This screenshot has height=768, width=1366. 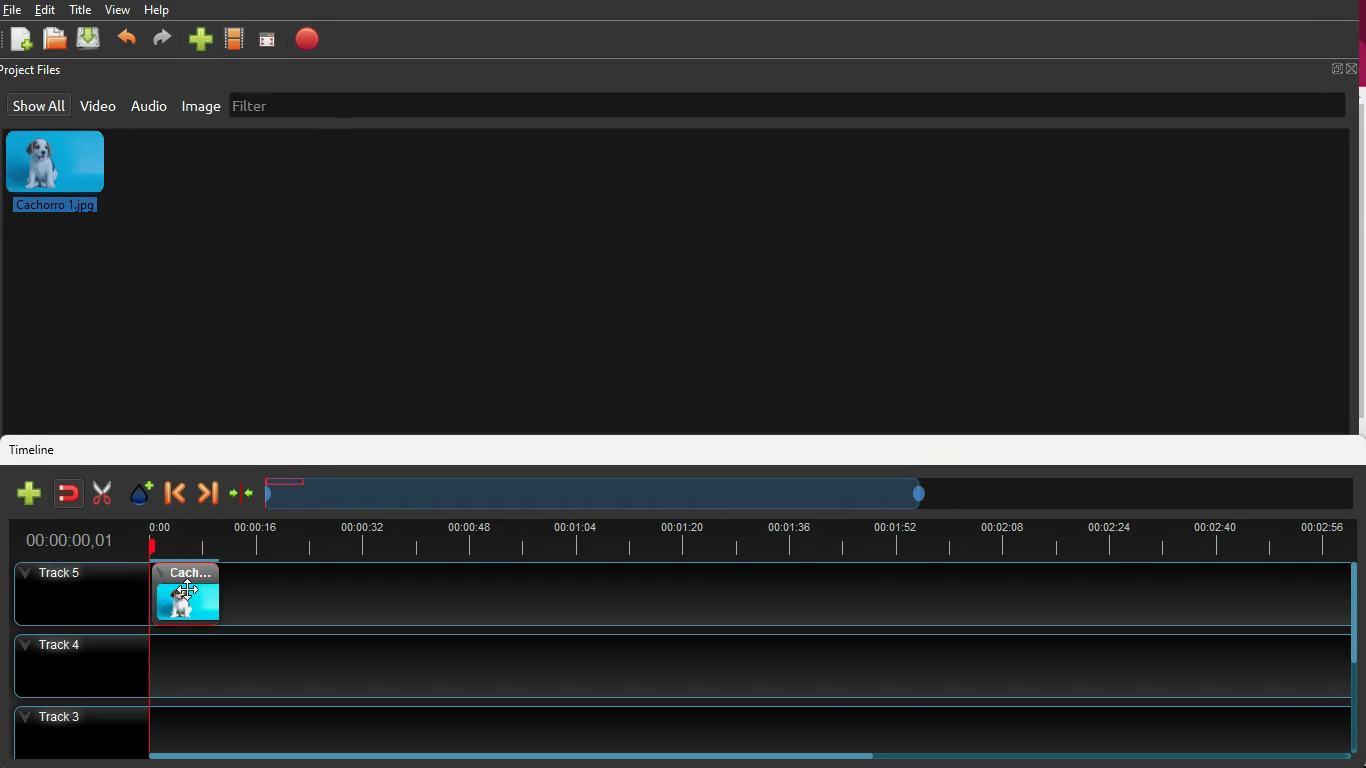 What do you see at coordinates (237, 38) in the screenshot?
I see `movie` at bounding box center [237, 38].